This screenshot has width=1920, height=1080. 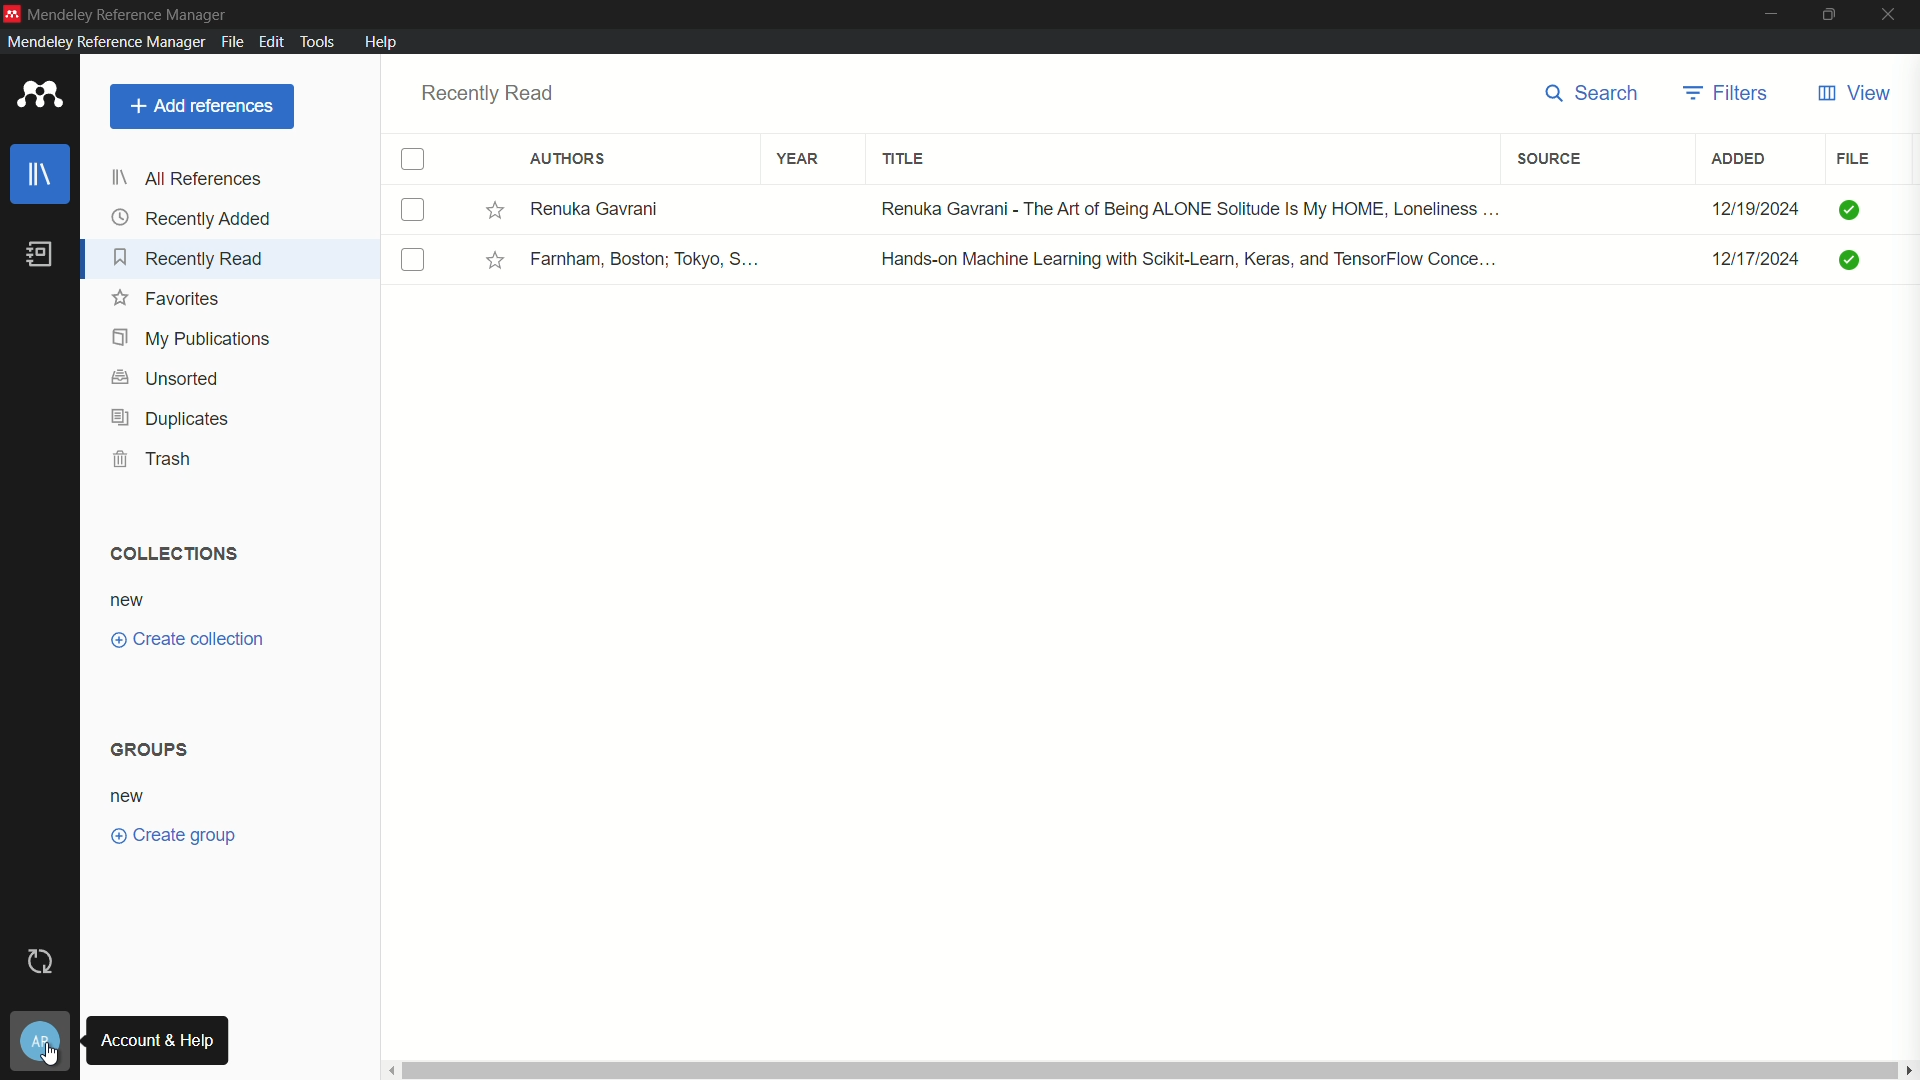 I want to click on mendeley reference manager, so click(x=106, y=42).